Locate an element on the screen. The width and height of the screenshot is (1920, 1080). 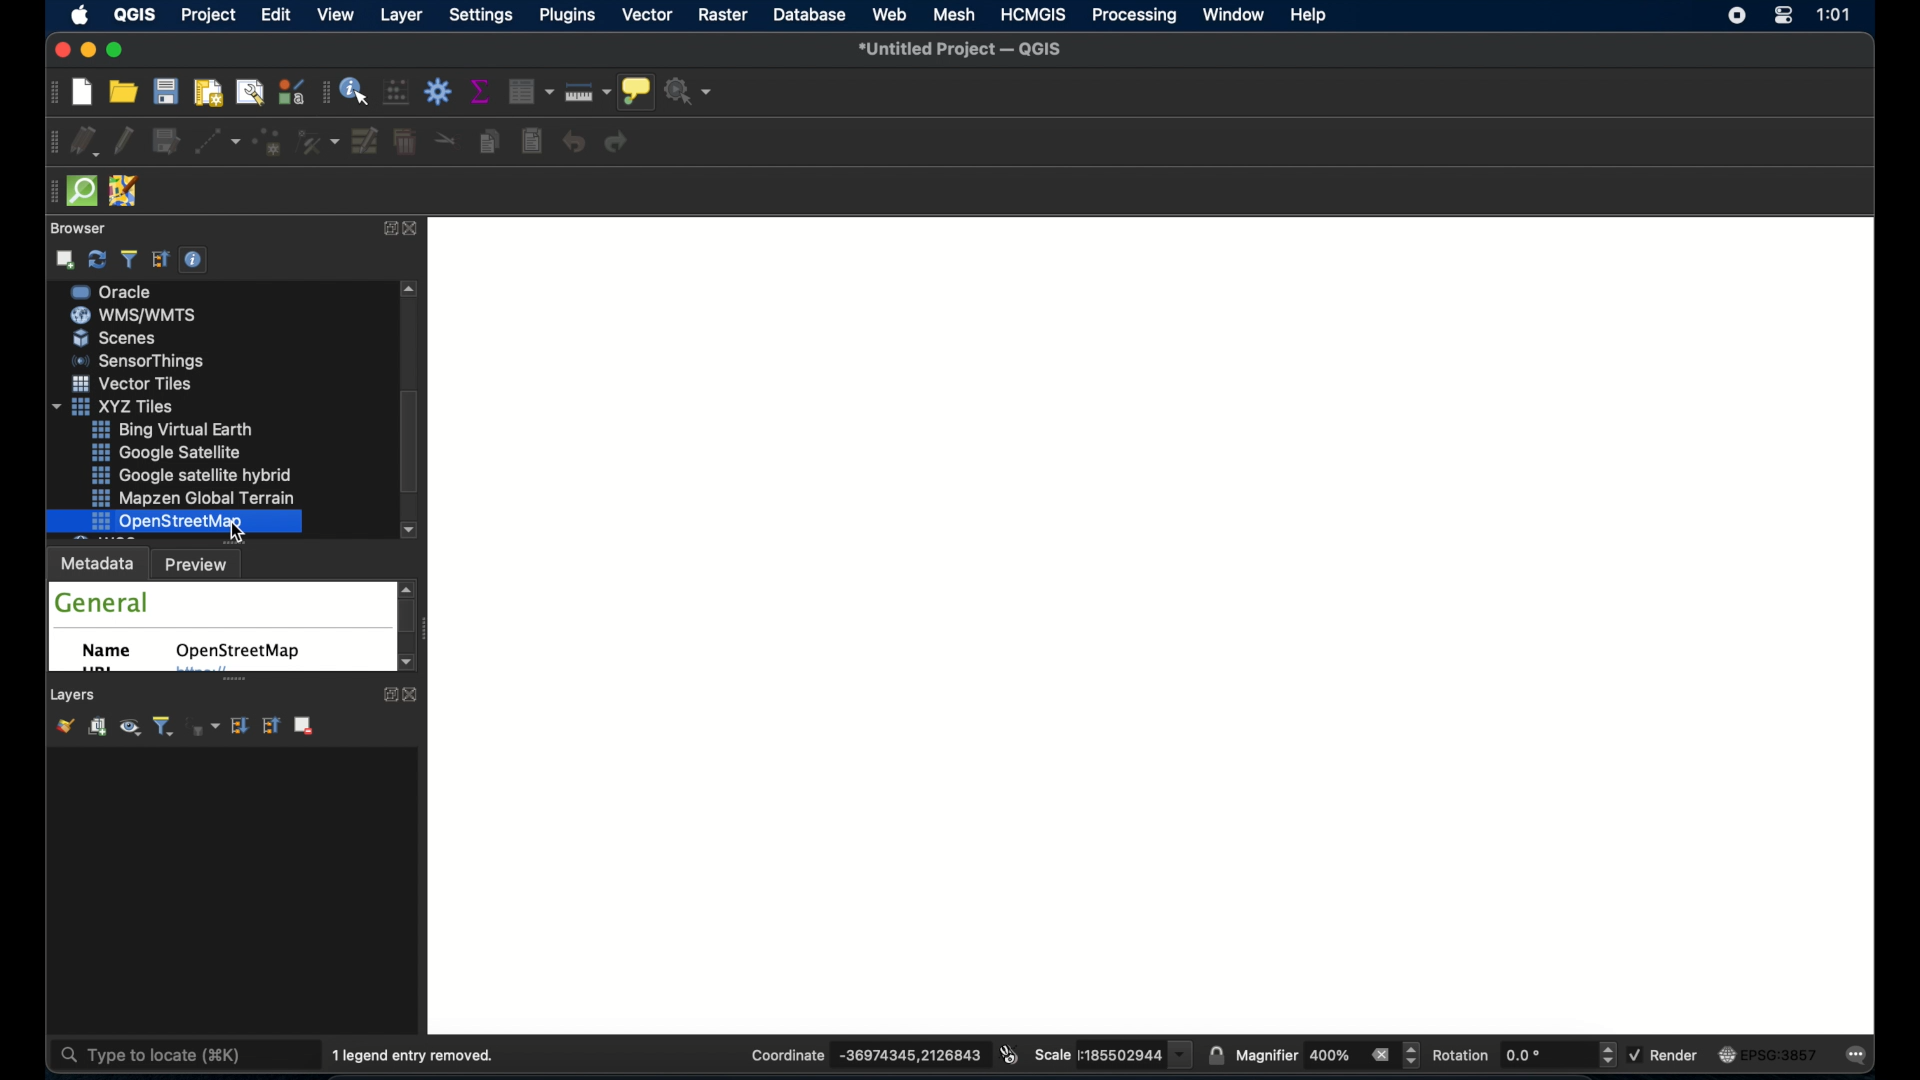
openstreetmap is located at coordinates (237, 651).